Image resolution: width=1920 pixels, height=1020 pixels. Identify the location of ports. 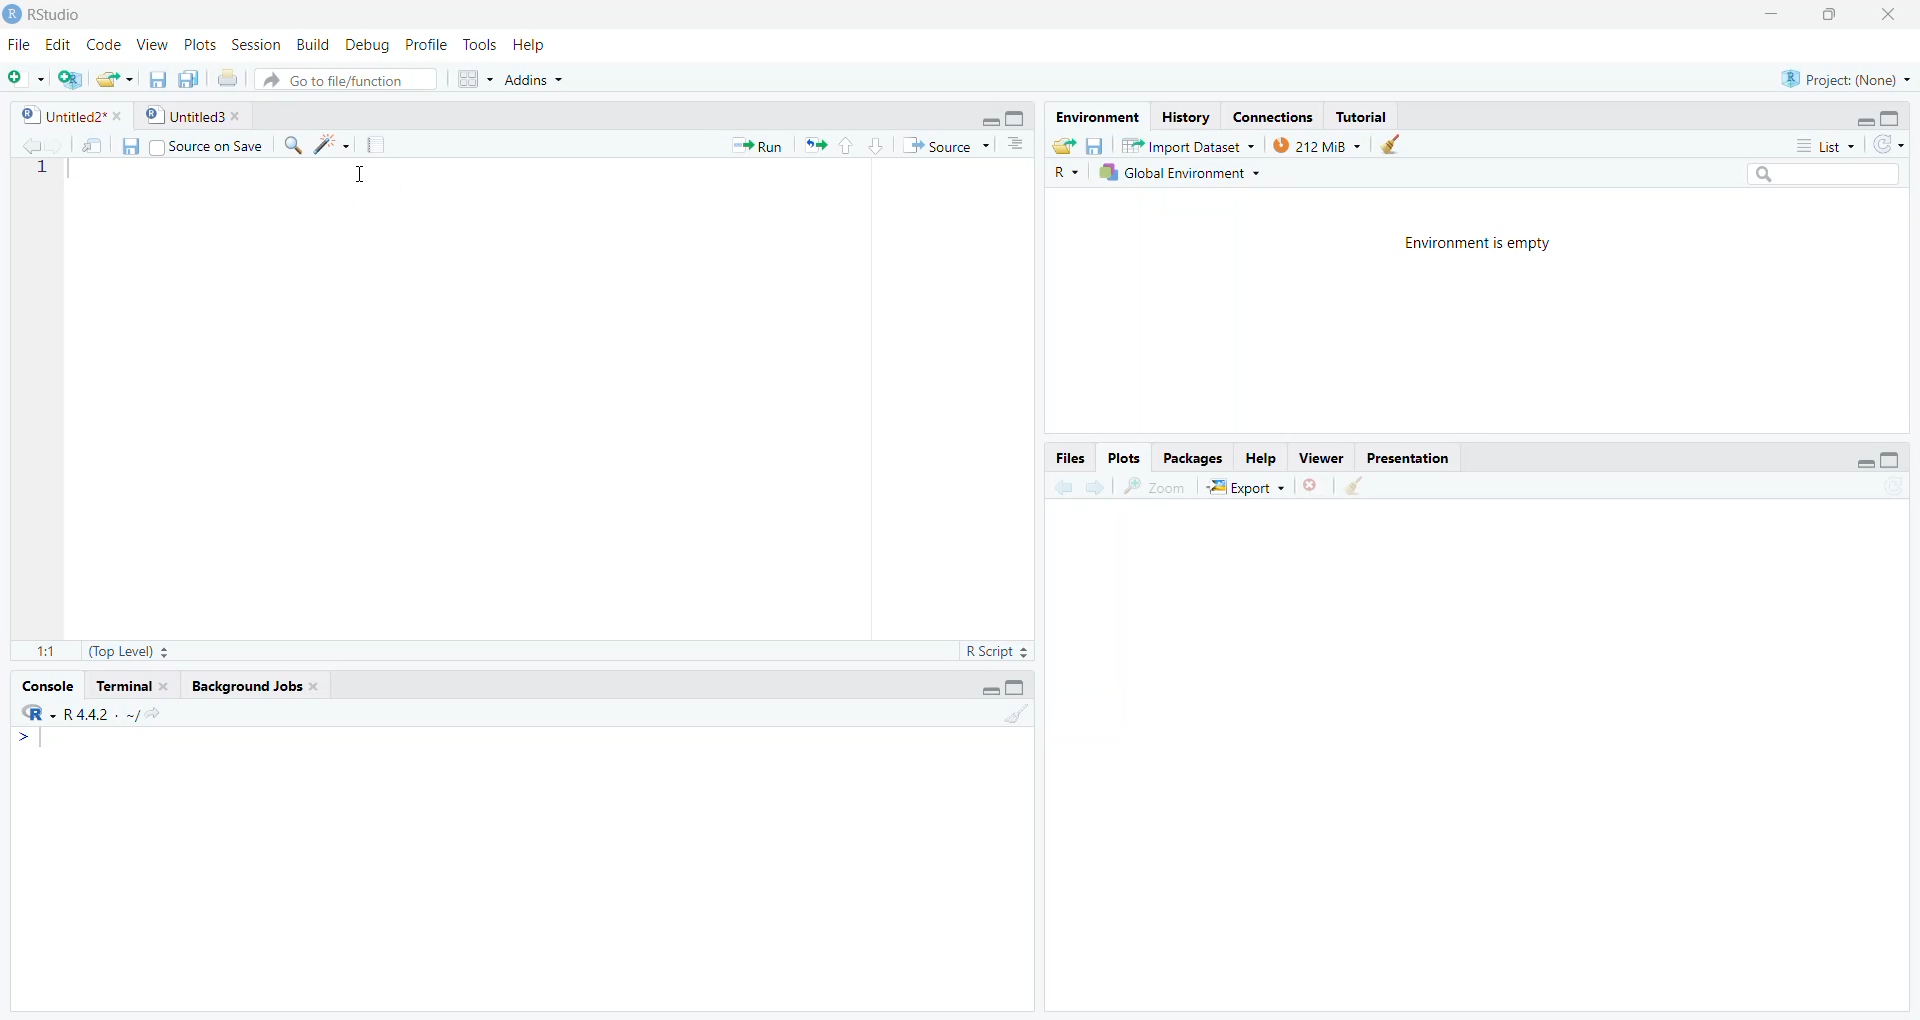
(202, 44).